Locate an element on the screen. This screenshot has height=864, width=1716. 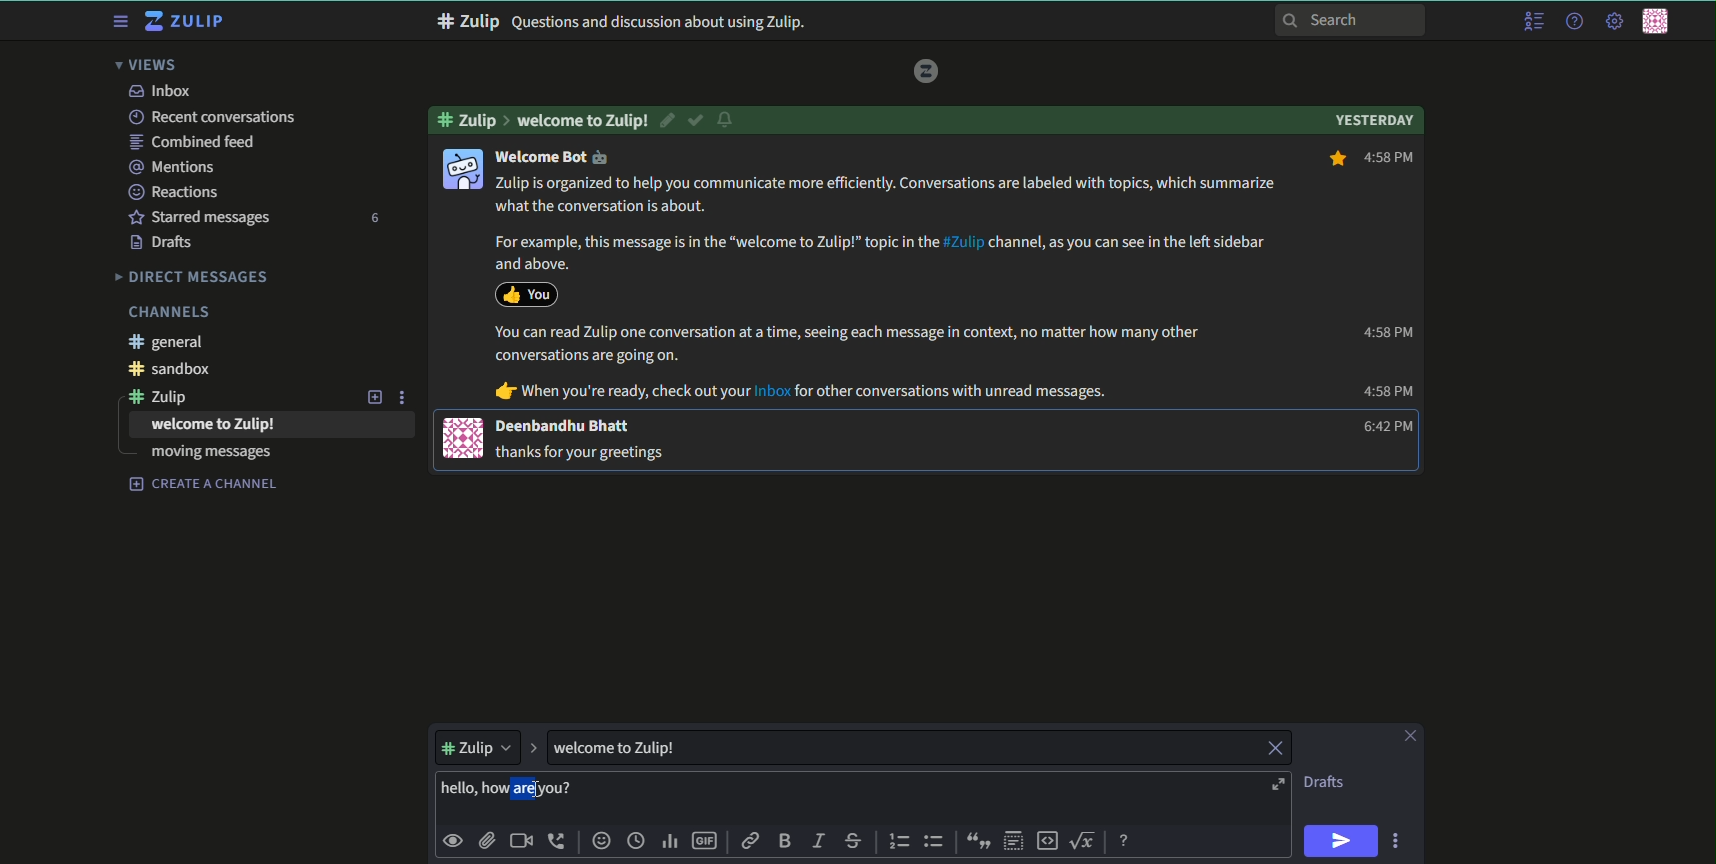
preview is located at coordinates (454, 839).